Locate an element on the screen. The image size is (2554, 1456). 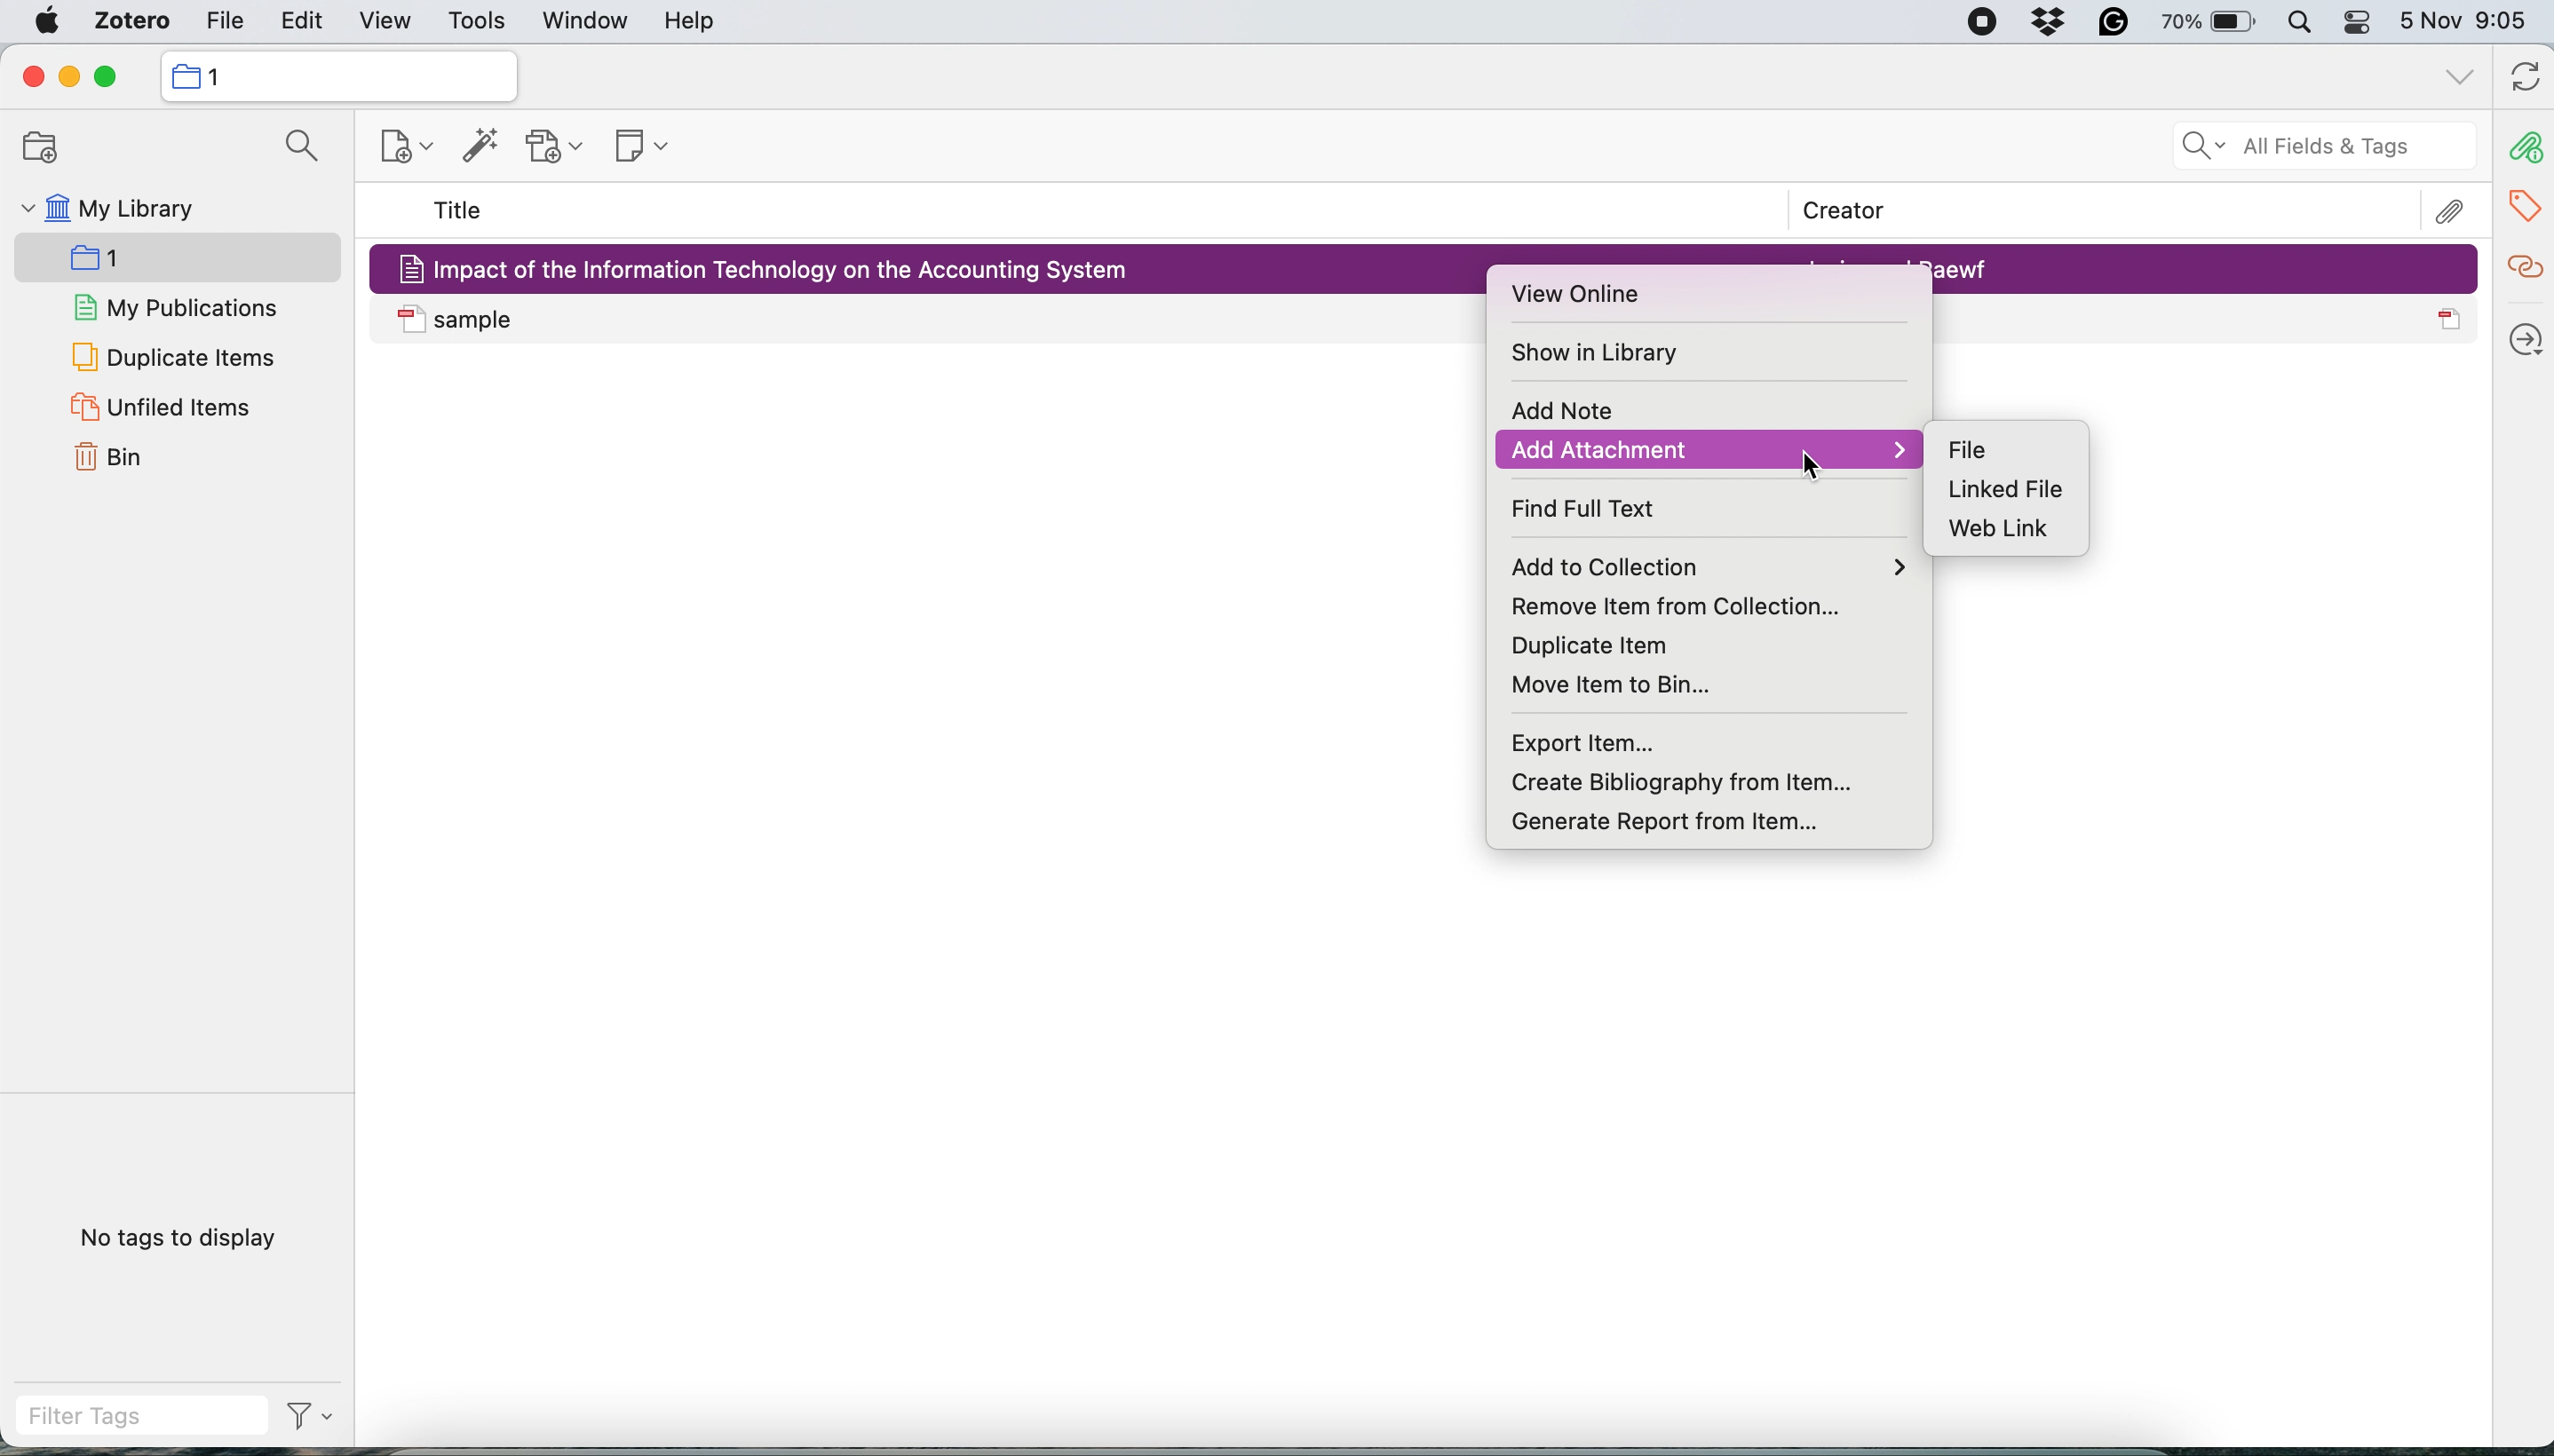
list all tabs is located at coordinates (2456, 77).